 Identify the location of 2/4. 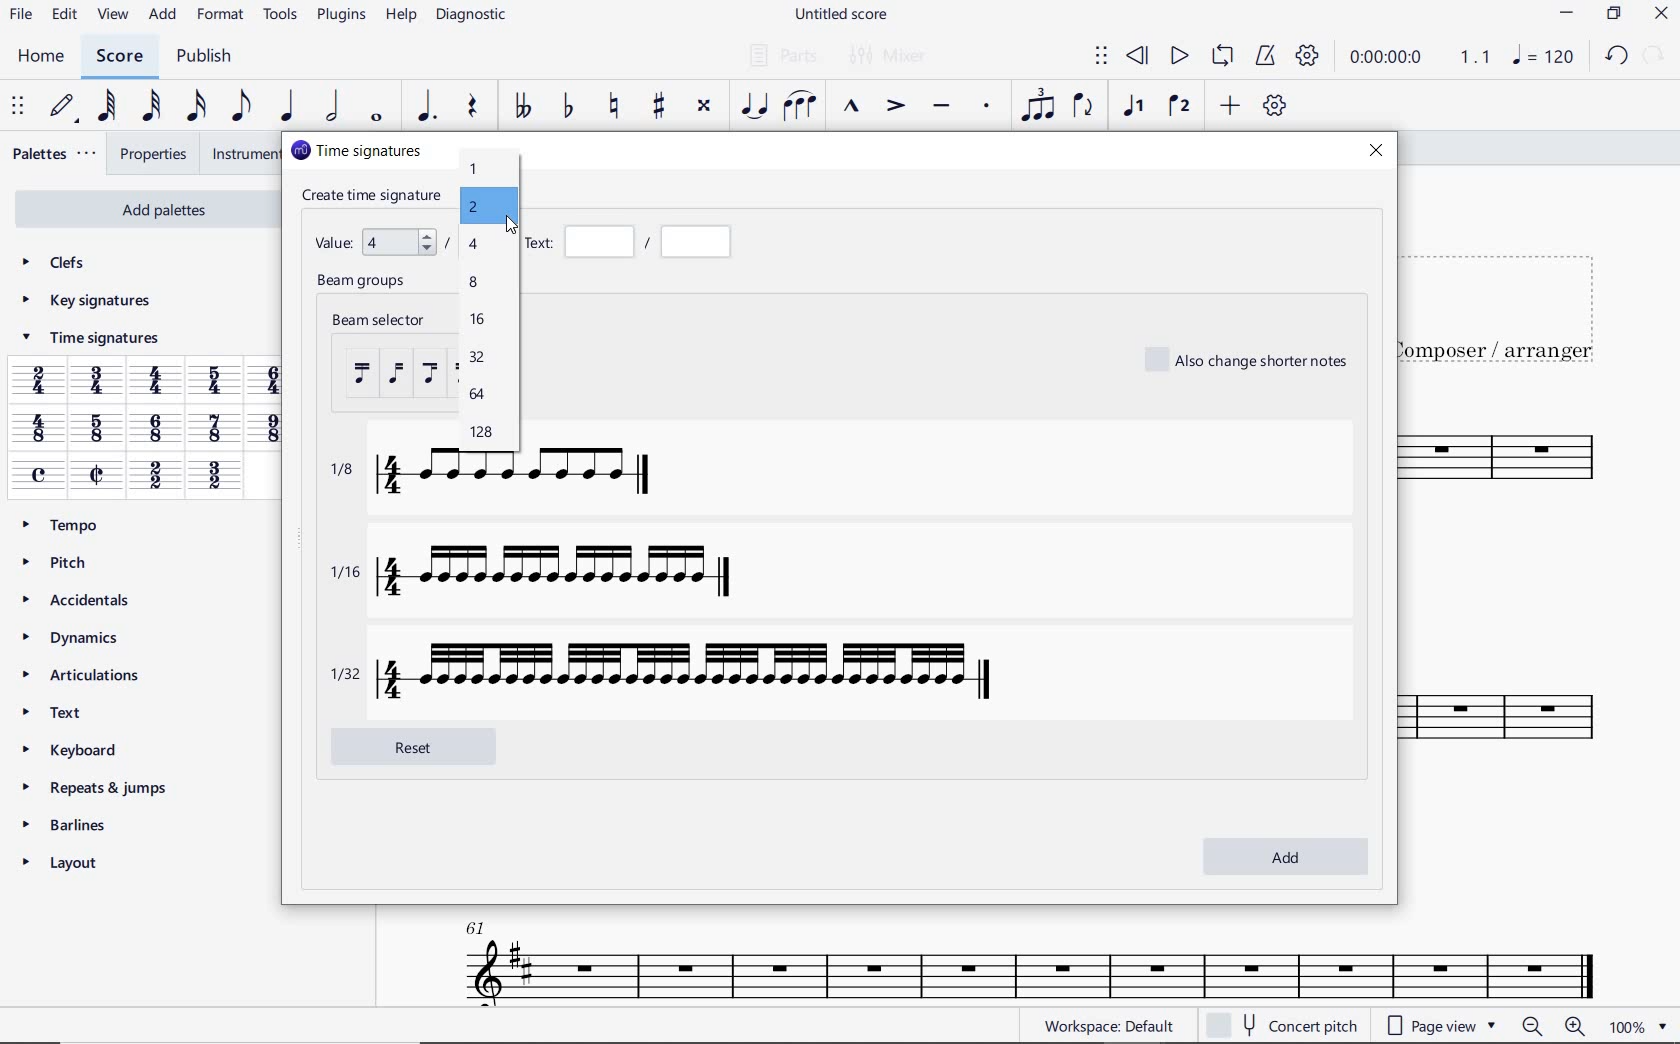
(38, 380).